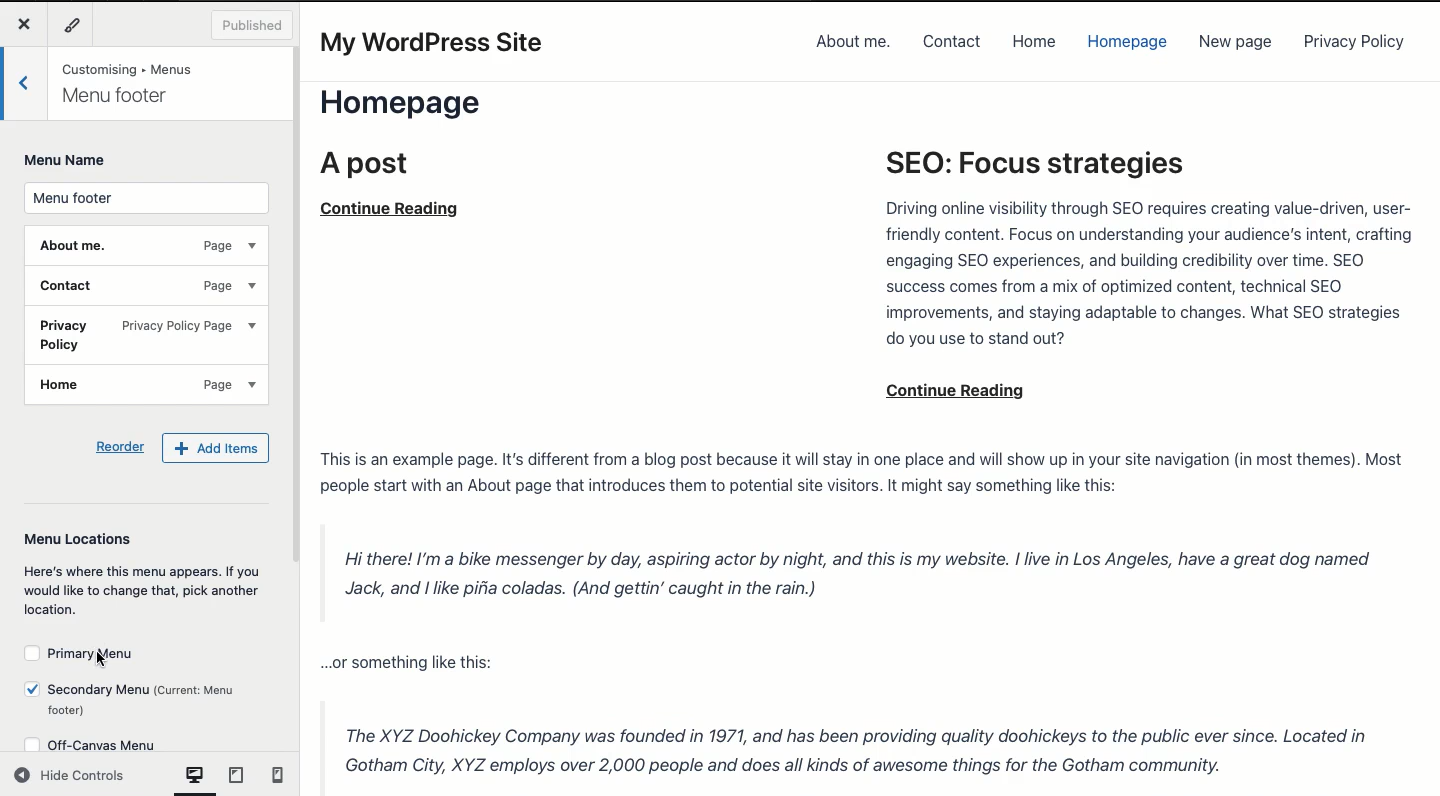  I want to click on Homepage, so click(1124, 42).